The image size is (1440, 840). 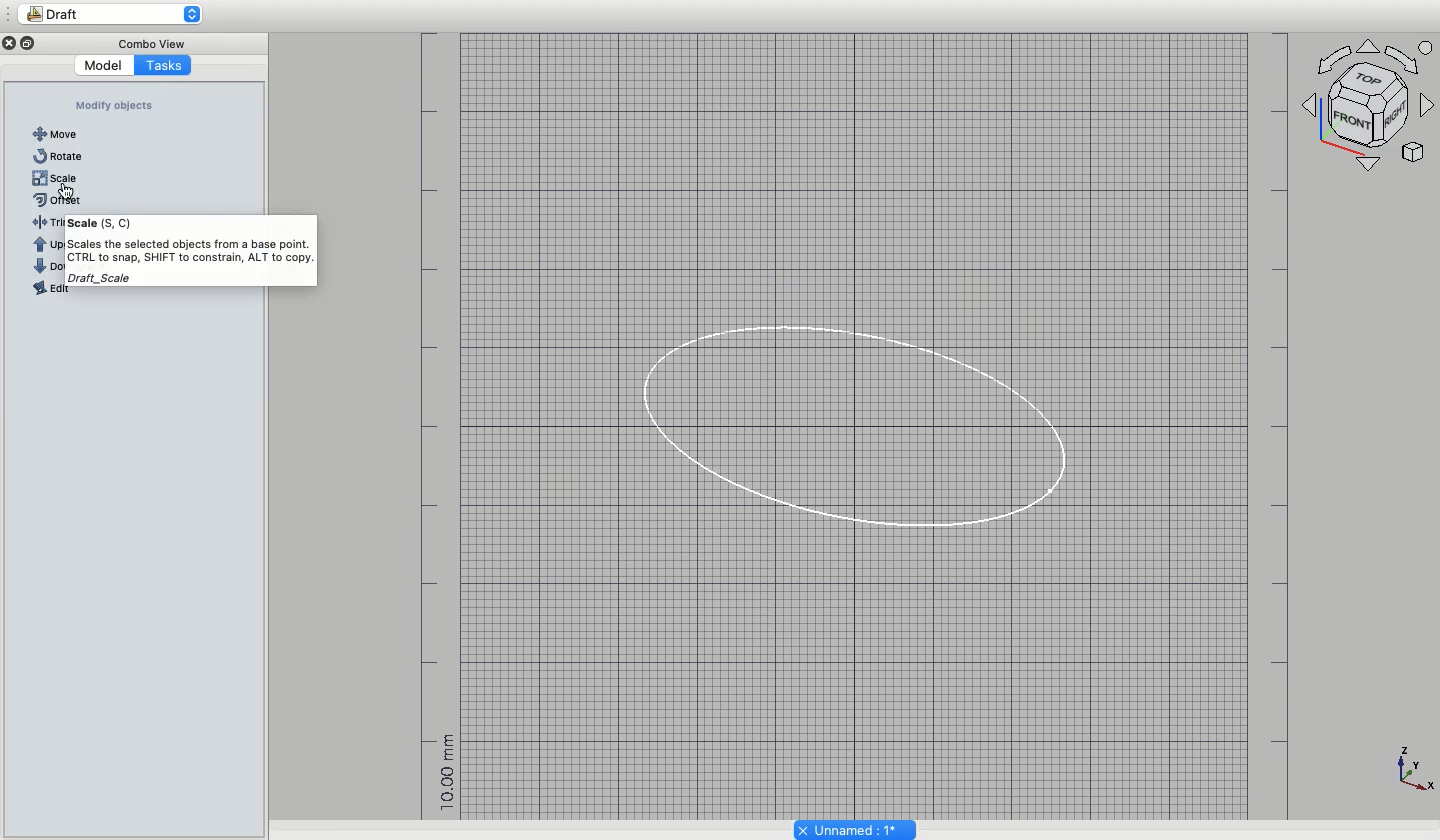 What do you see at coordinates (149, 41) in the screenshot?
I see `Combo View` at bounding box center [149, 41].